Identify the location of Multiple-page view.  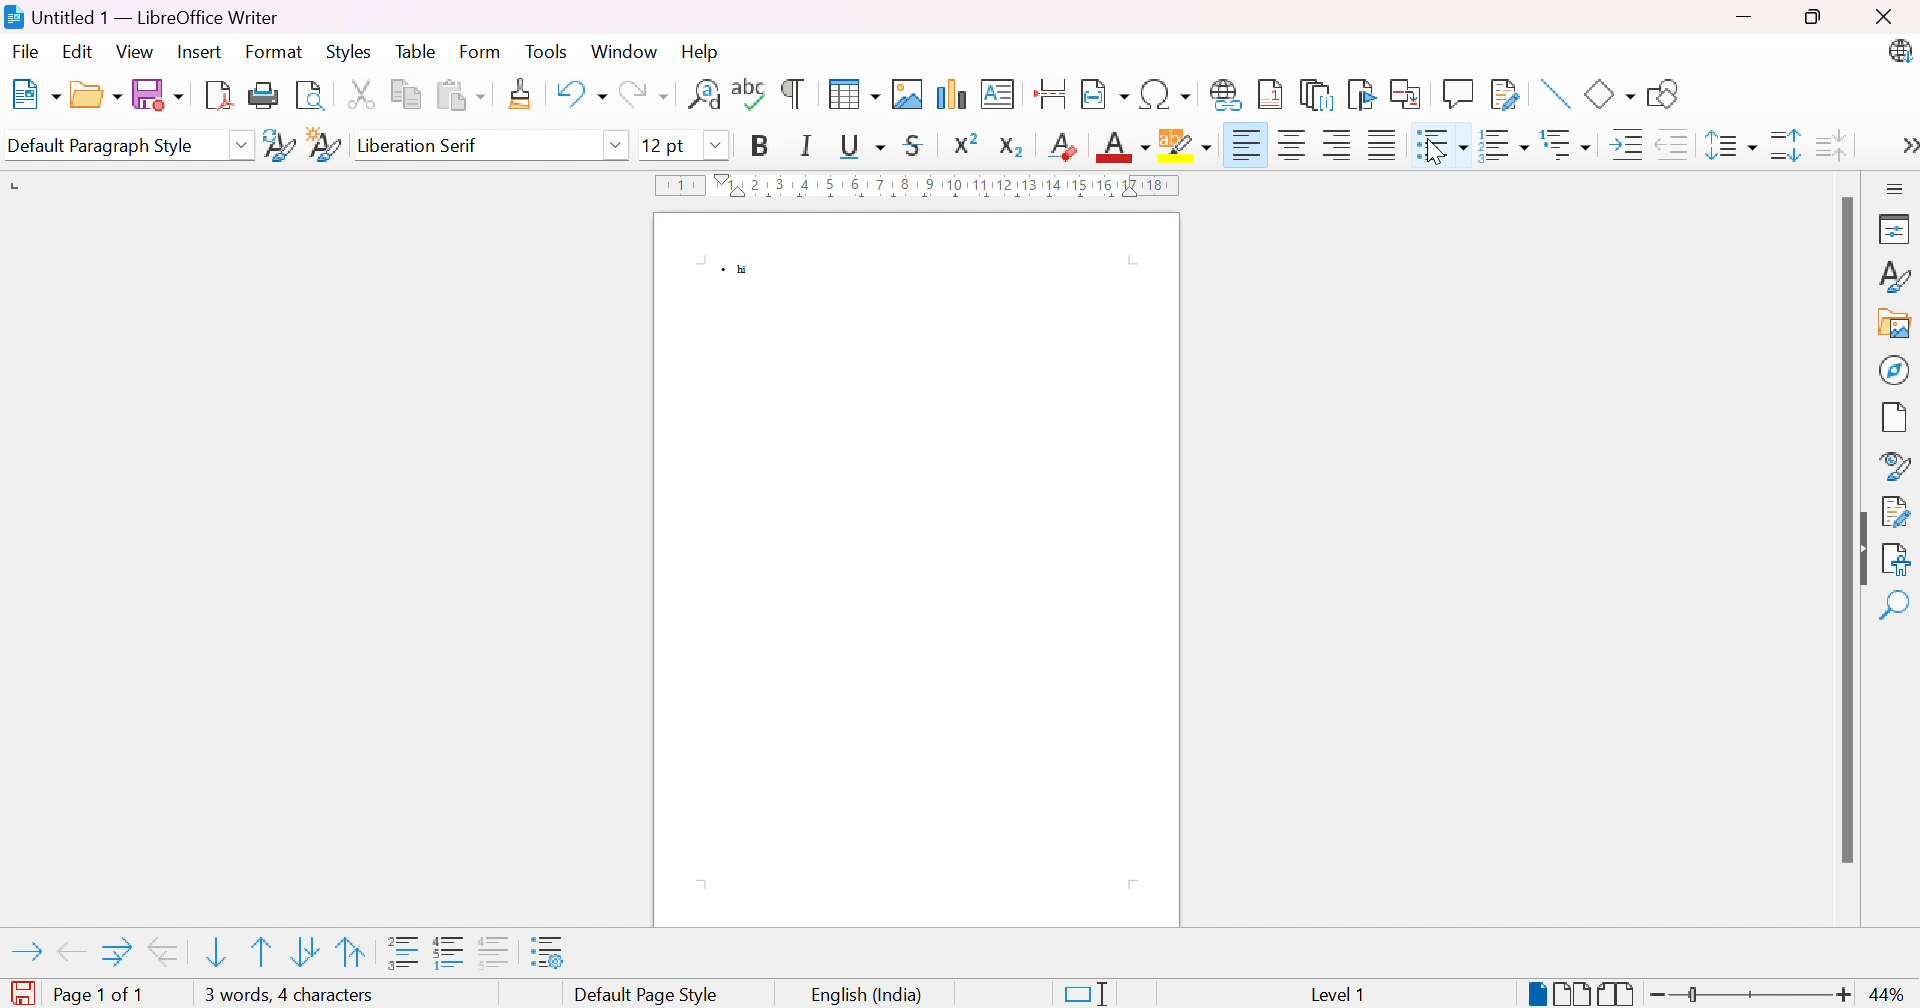
(1572, 995).